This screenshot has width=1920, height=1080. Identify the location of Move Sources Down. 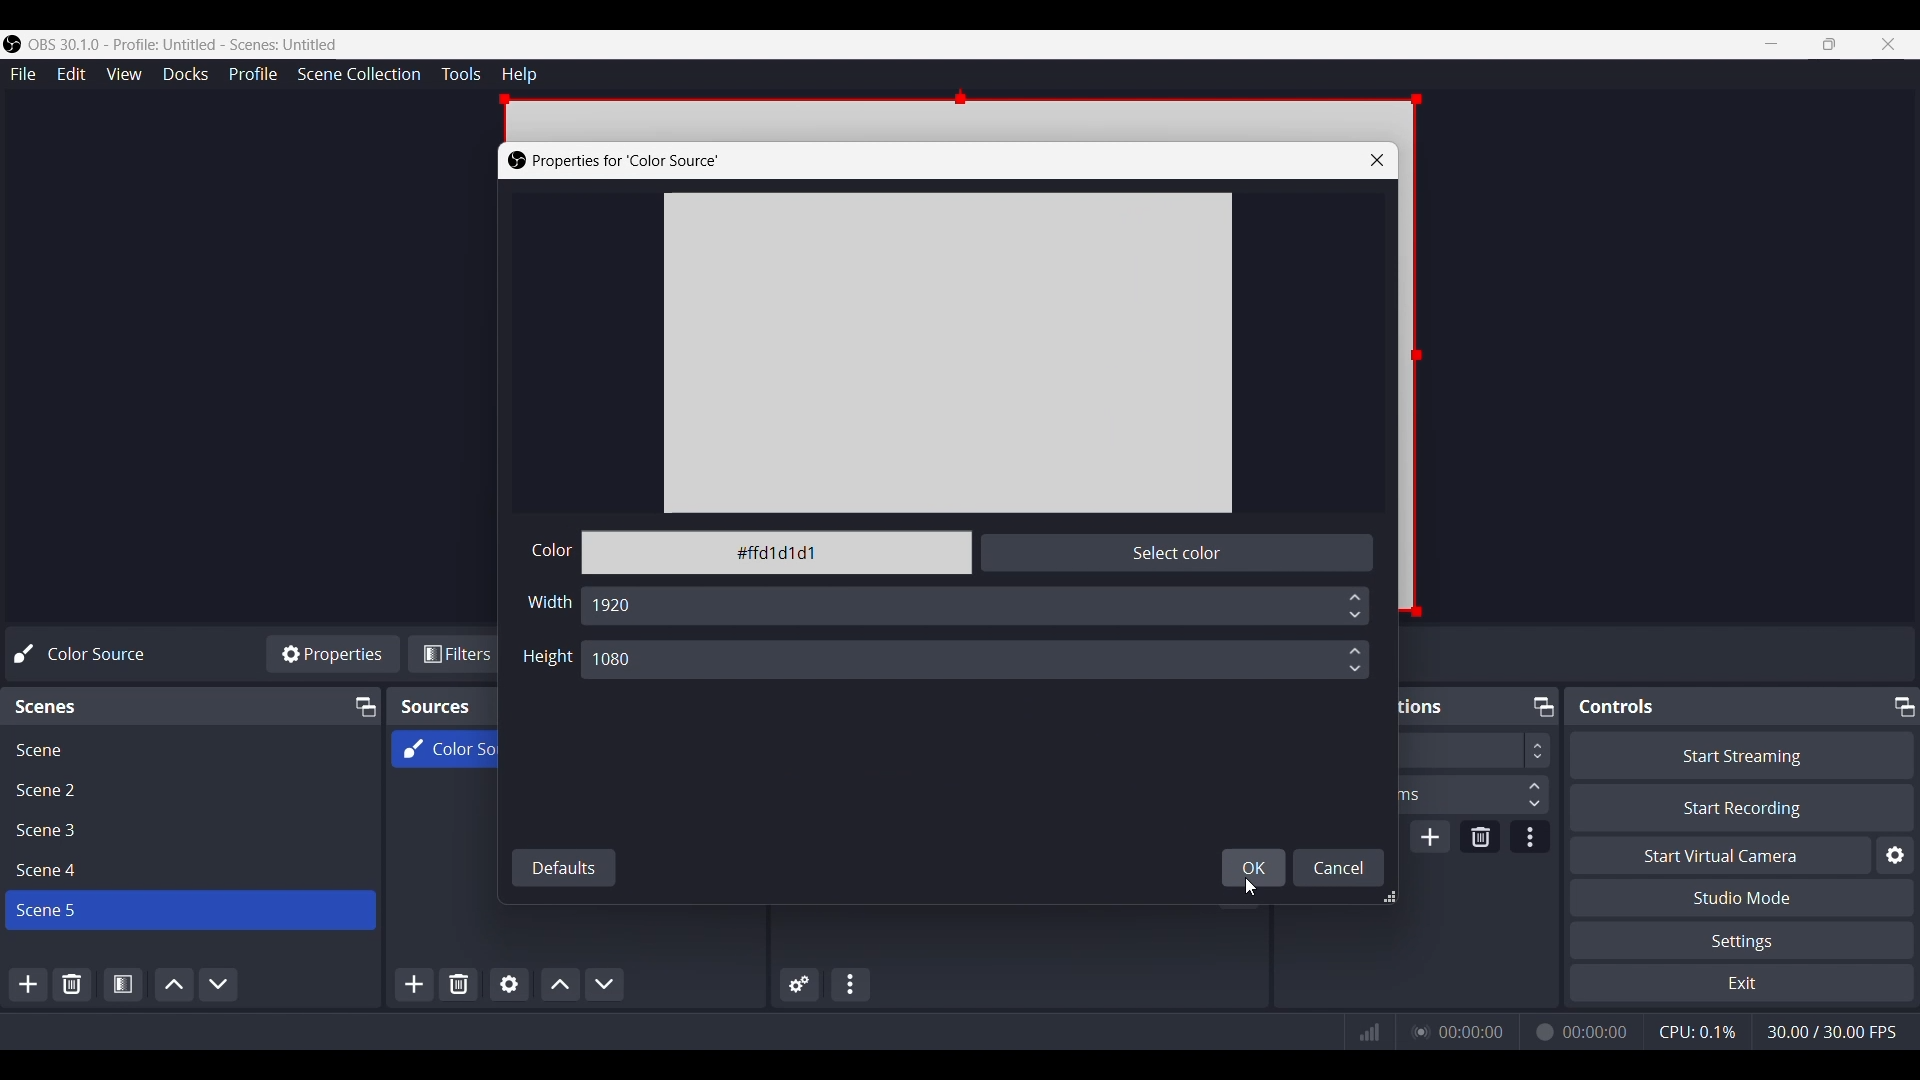
(605, 983).